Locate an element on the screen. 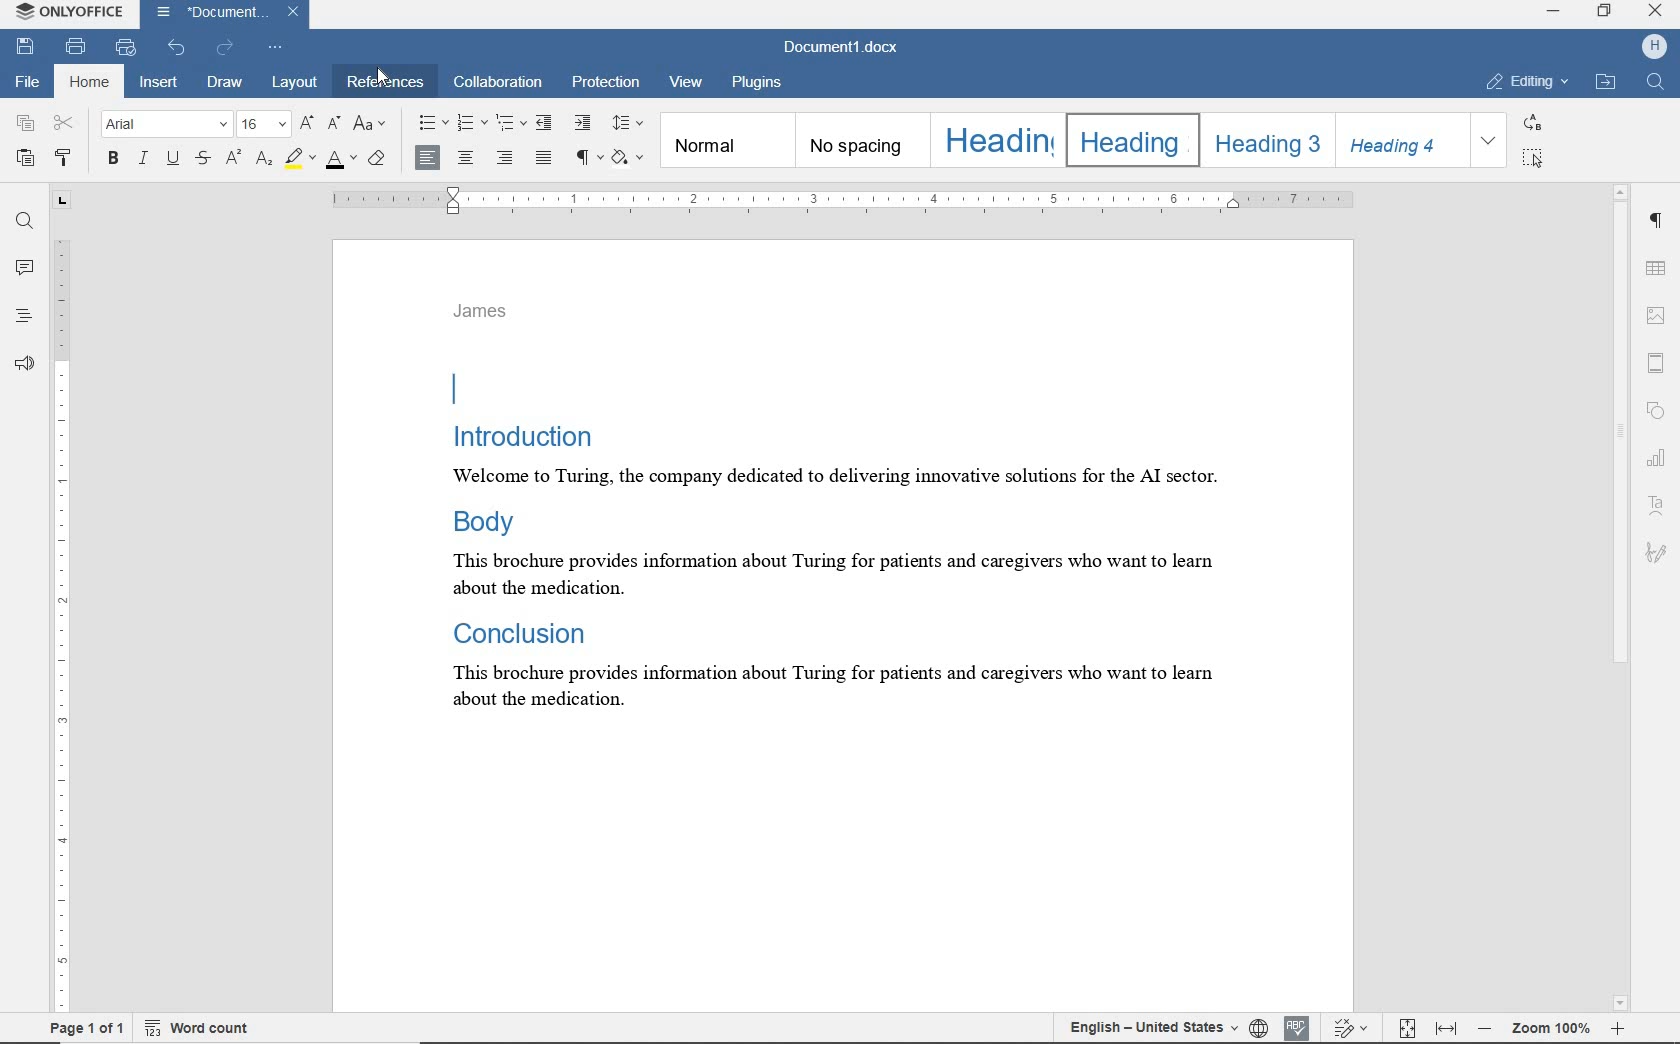  align left is located at coordinates (428, 157).